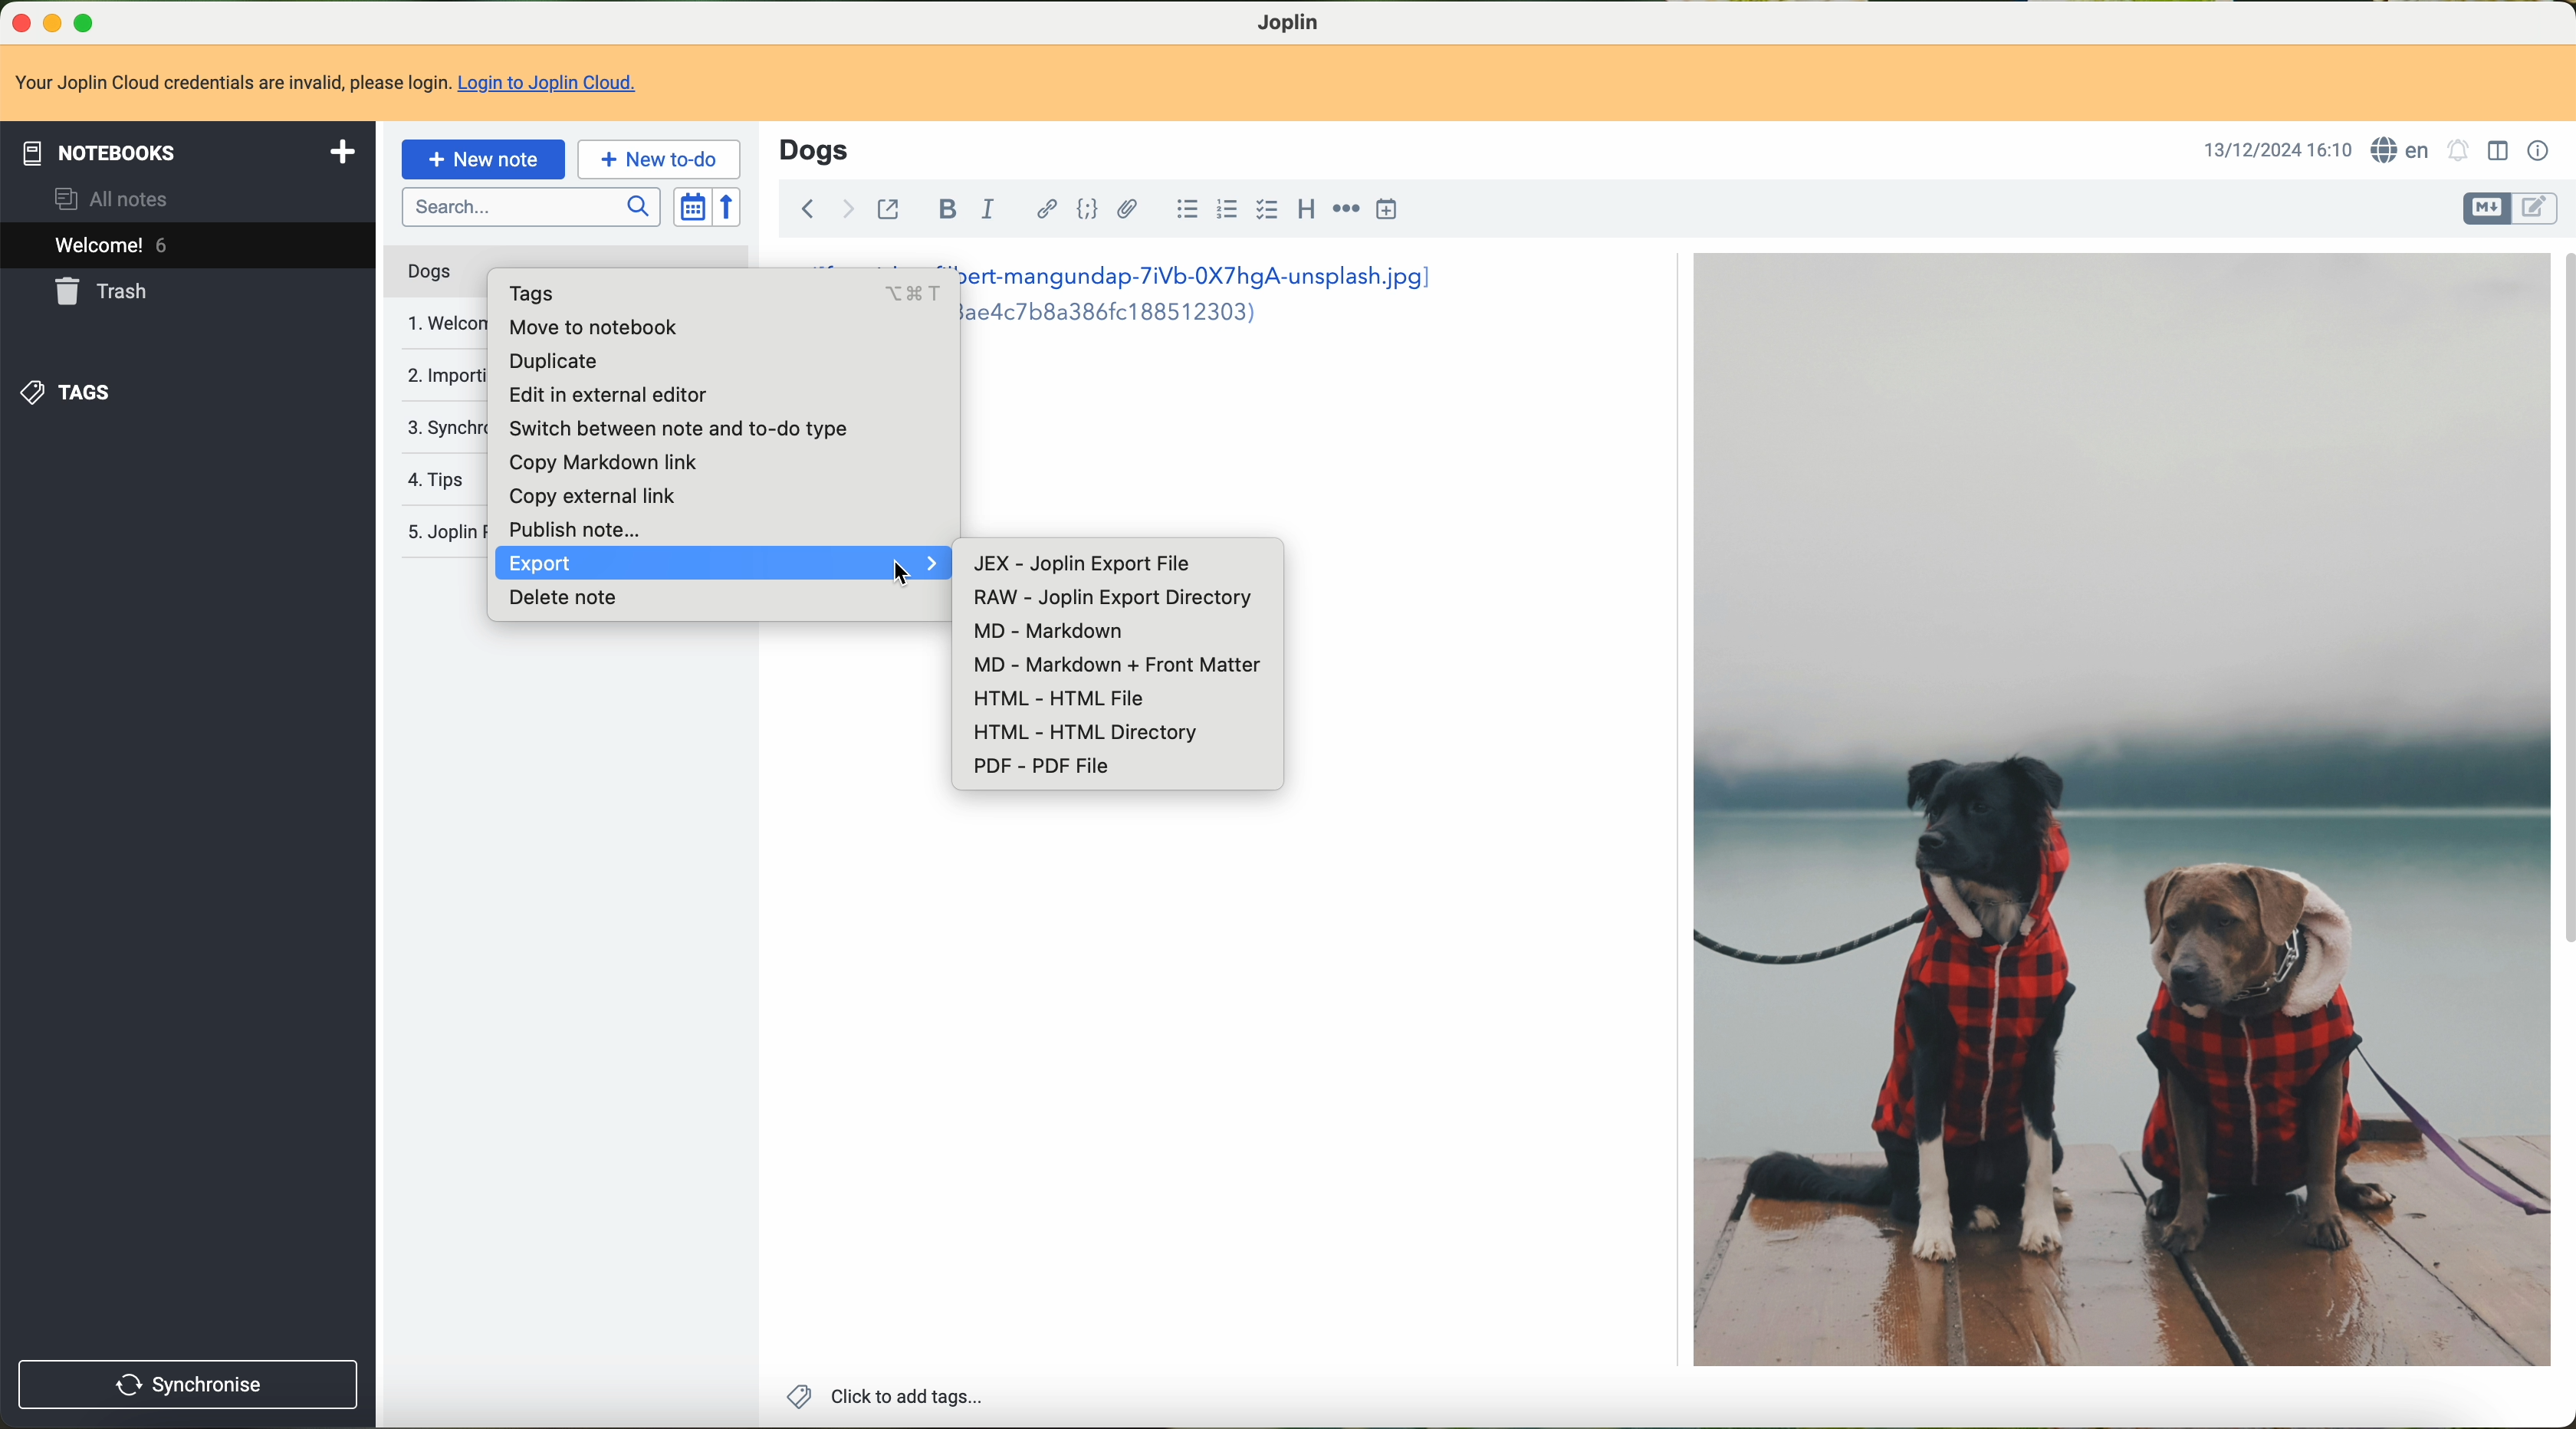  What do you see at coordinates (1045, 768) in the screenshot?
I see `PDF - PDF File` at bounding box center [1045, 768].